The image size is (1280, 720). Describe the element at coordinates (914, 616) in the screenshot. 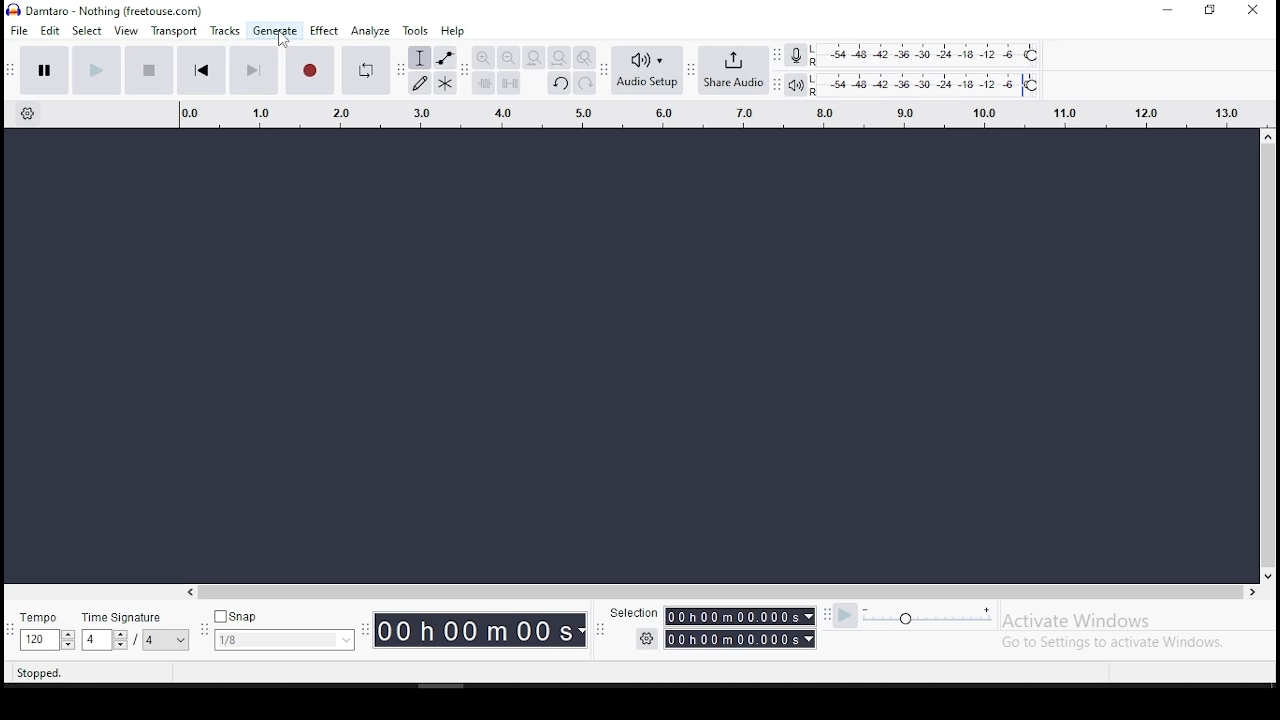

I see `playback speed` at that location.